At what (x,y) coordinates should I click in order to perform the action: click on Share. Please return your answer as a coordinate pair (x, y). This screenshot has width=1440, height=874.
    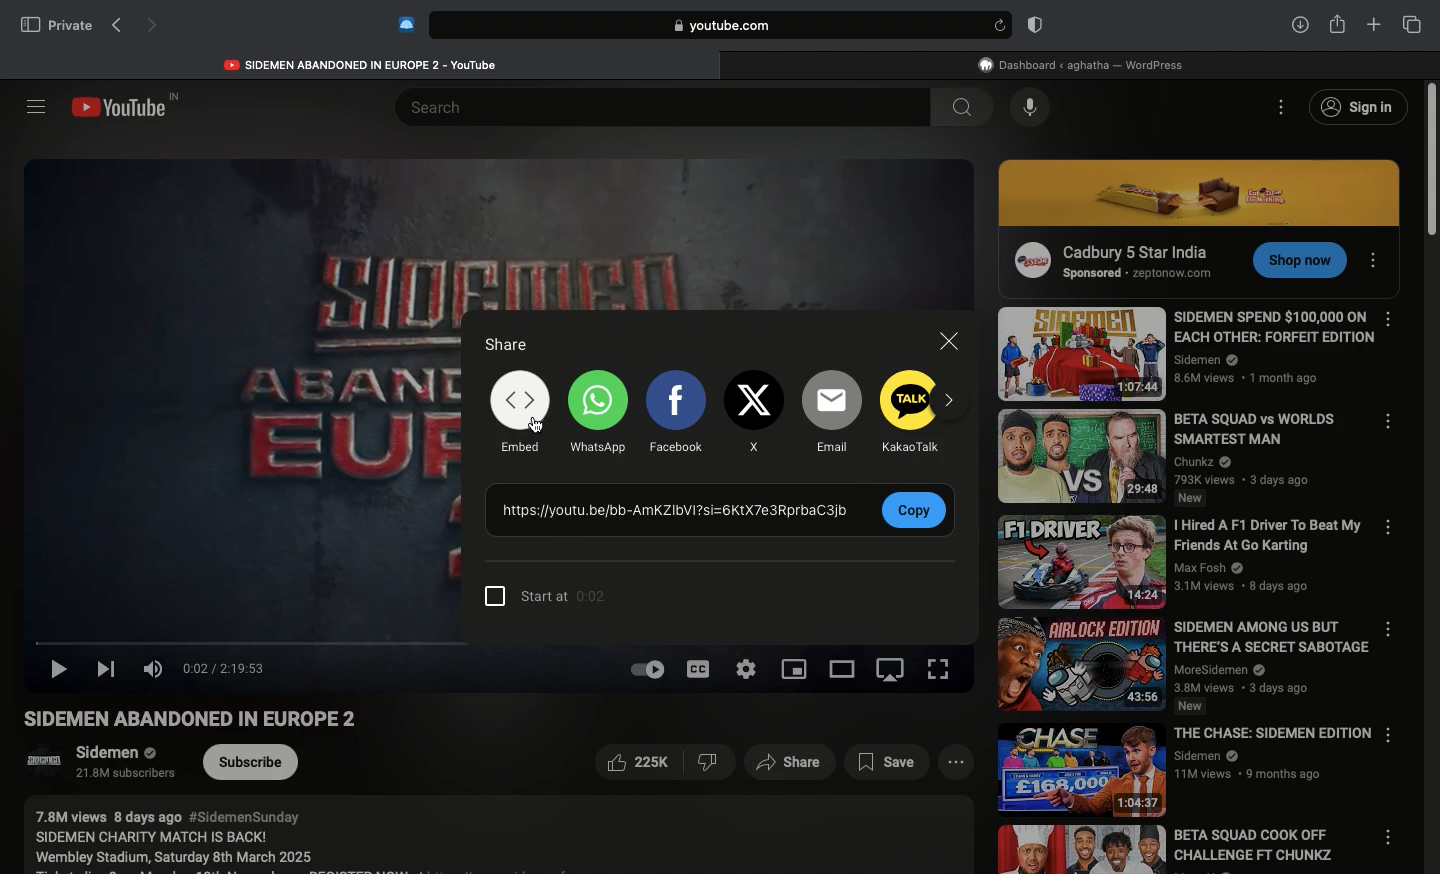
    Looking at the image, I should click on (506, 342).